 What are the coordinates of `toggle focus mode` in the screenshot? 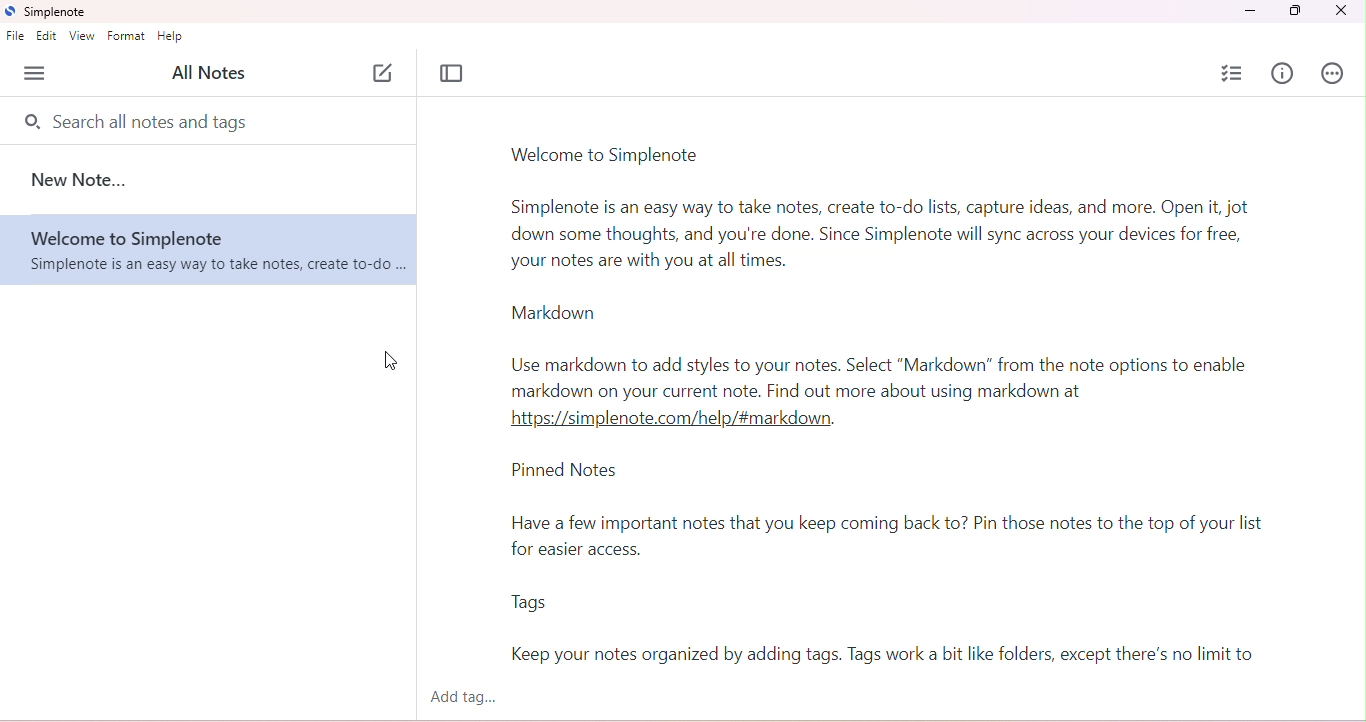 It's located at (452, 73).